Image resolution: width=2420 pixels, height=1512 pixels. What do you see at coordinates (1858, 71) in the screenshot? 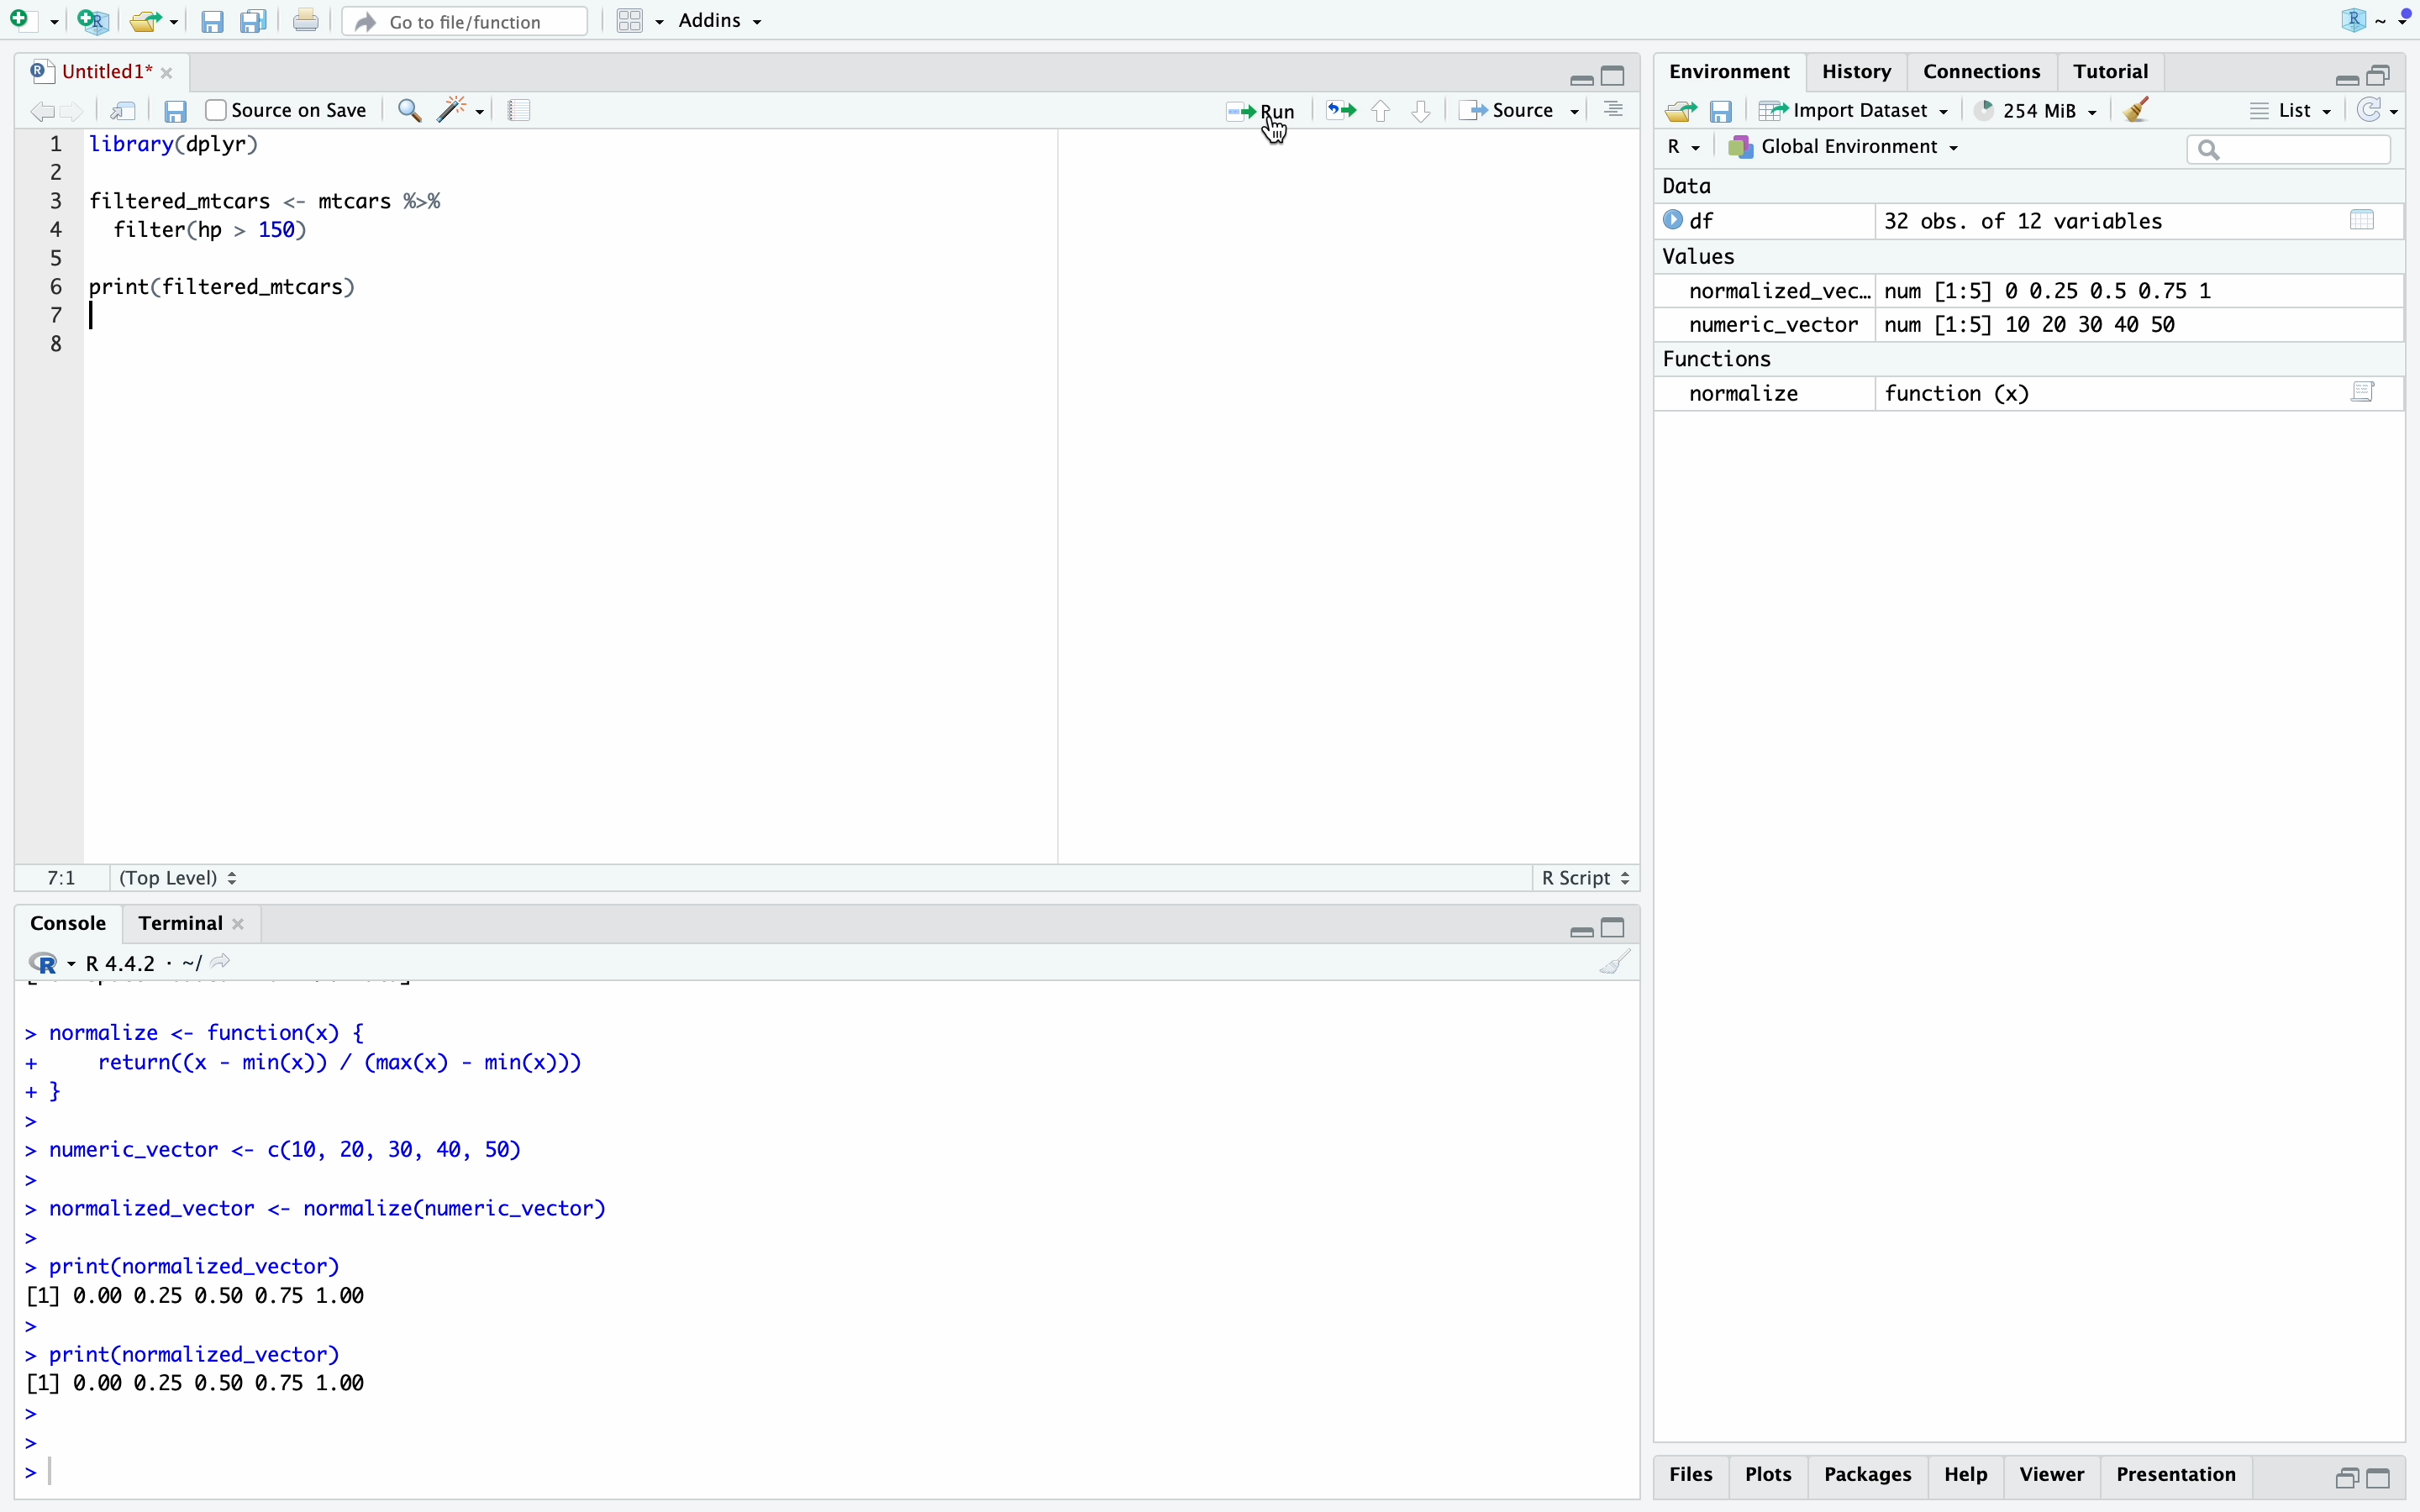
I see `History` at bounding box center [1858, 71].